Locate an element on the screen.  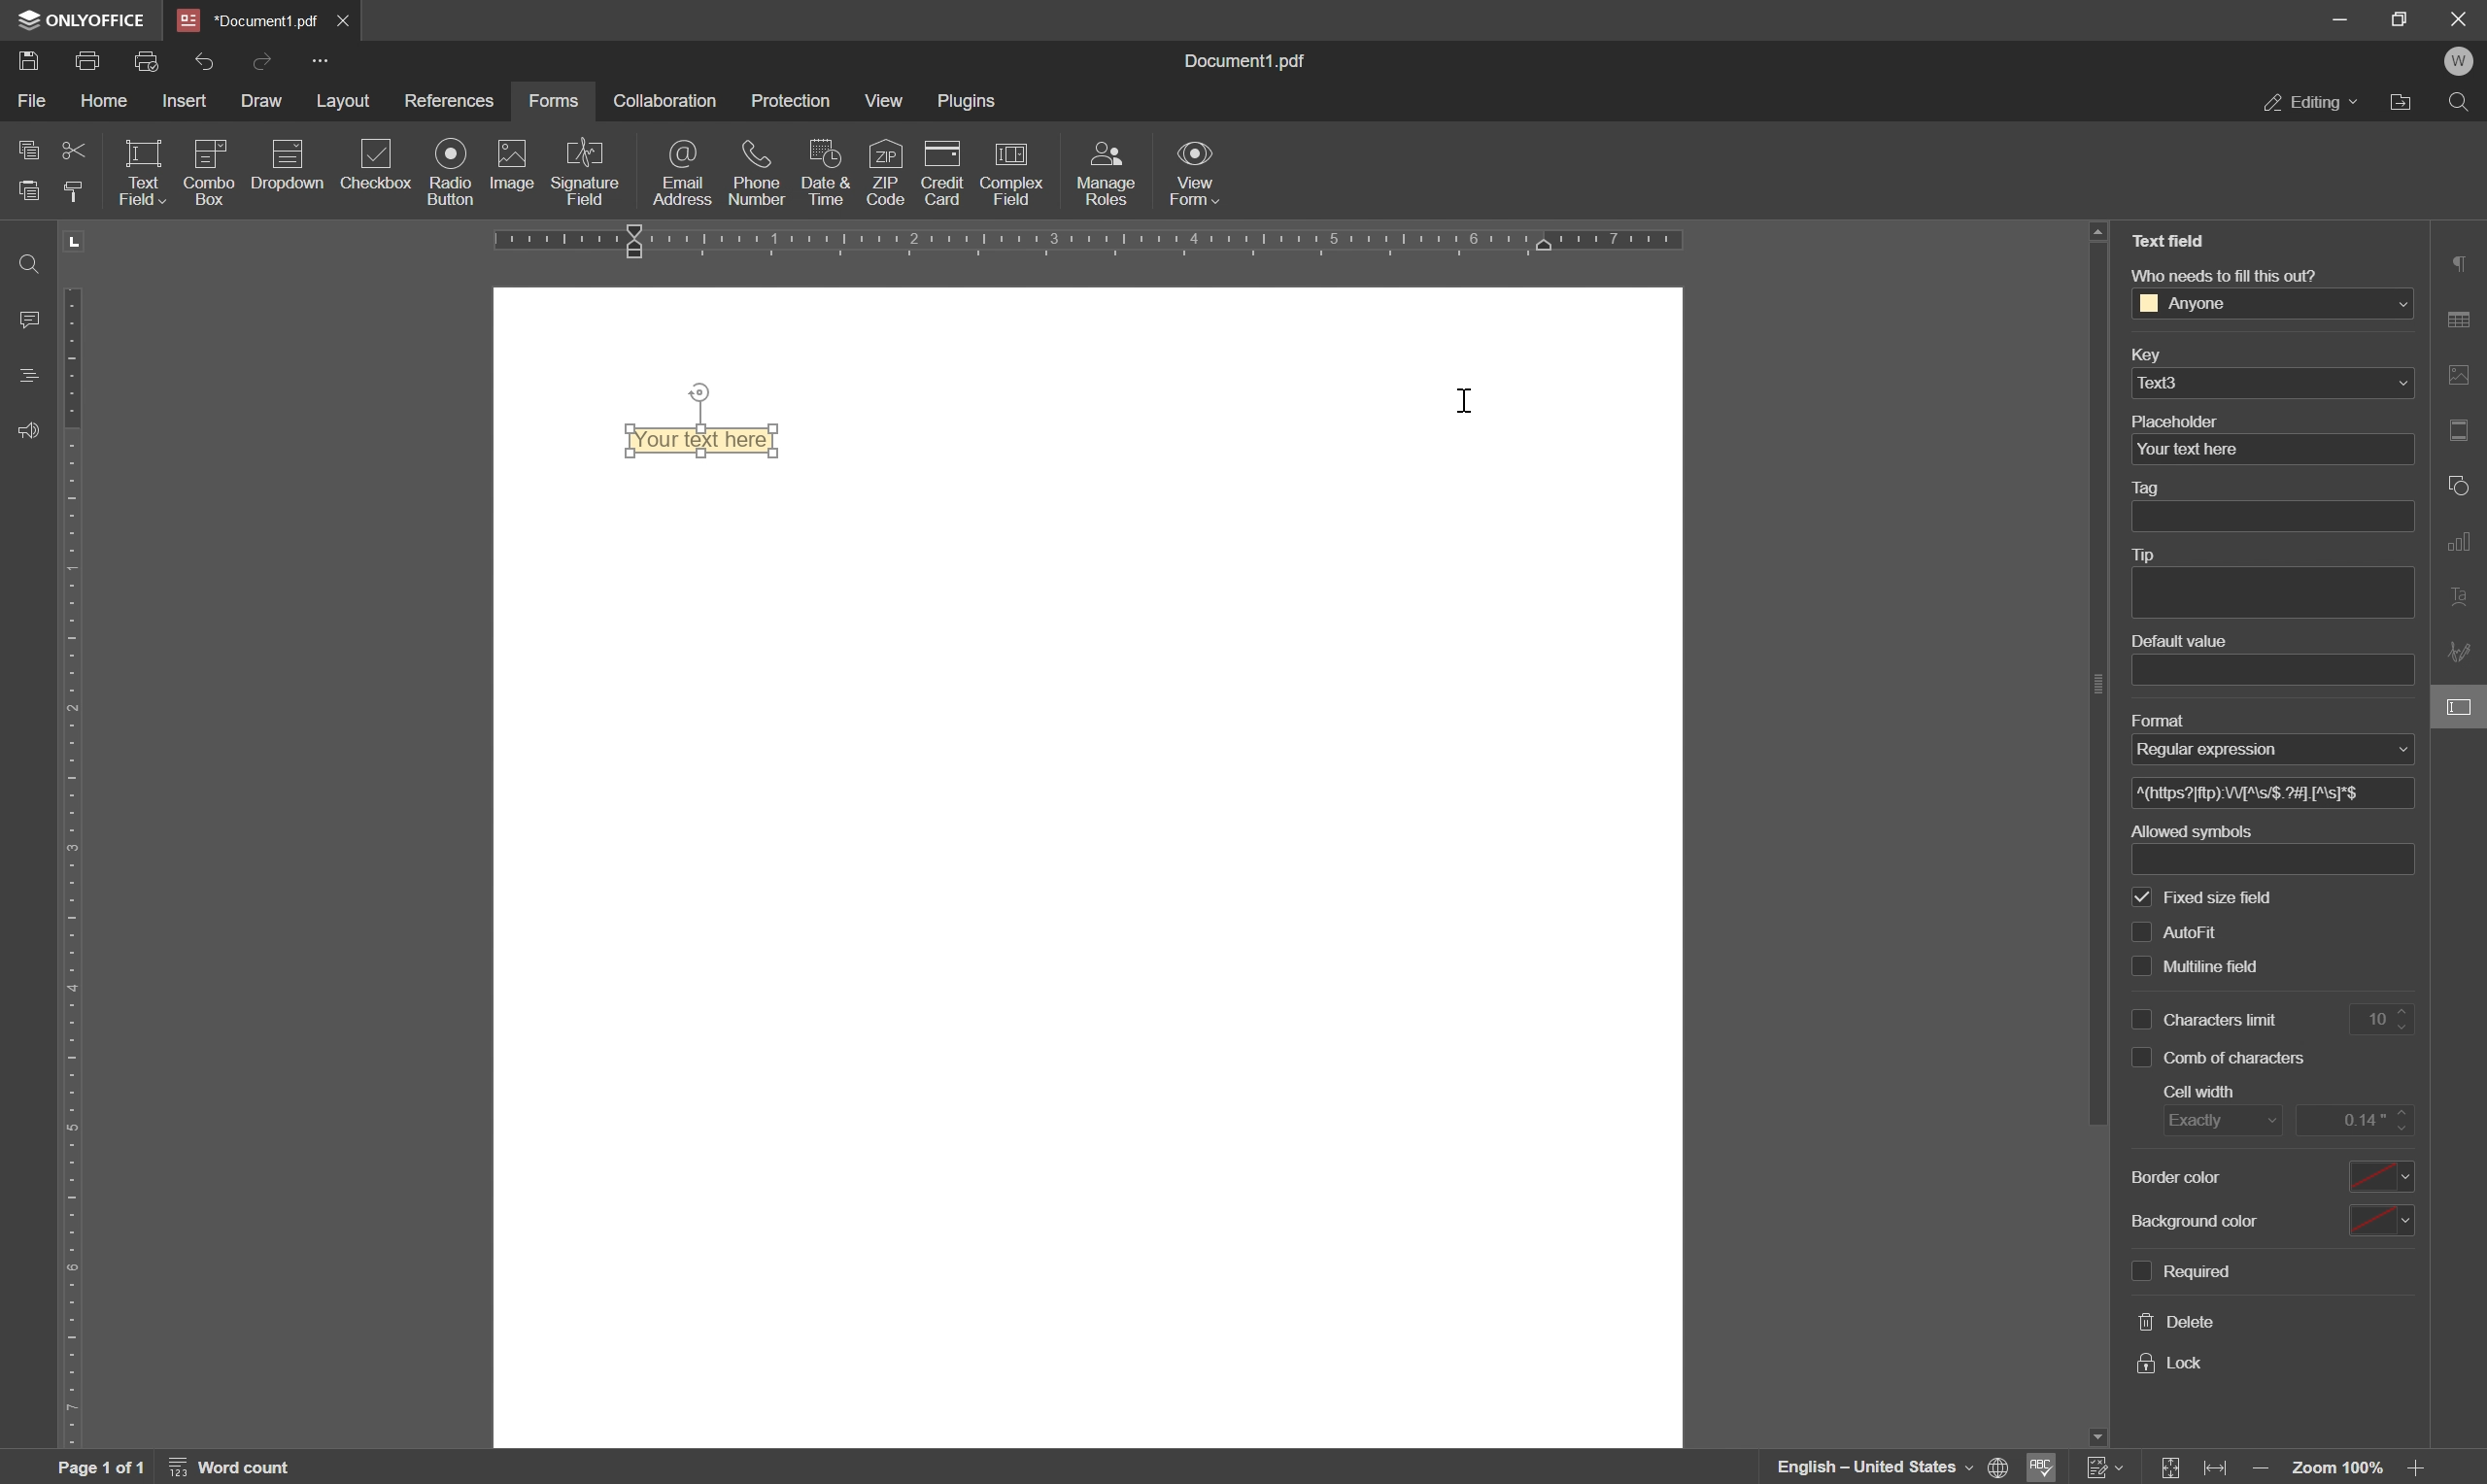
0.14 is located at coordinates (2358, 1119).